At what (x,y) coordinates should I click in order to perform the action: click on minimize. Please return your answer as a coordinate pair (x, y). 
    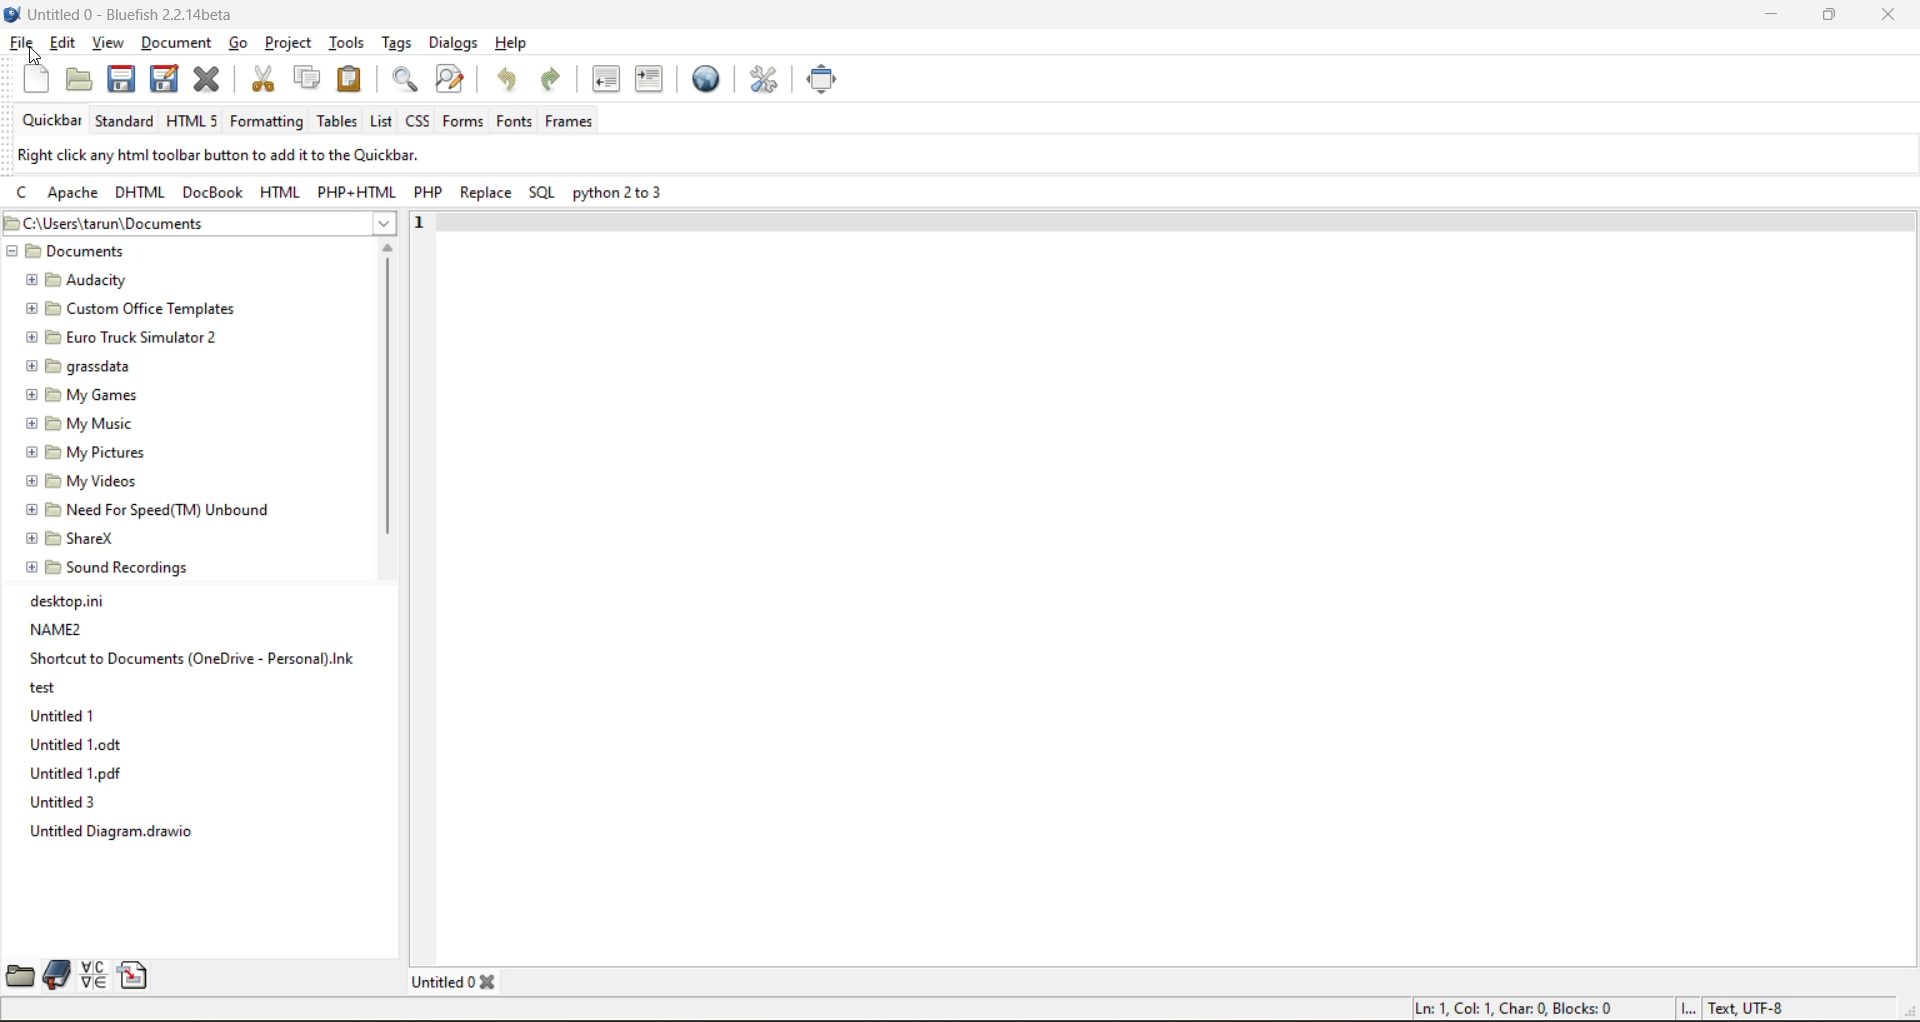
    Looking at the image, I should click on (1777, 12).